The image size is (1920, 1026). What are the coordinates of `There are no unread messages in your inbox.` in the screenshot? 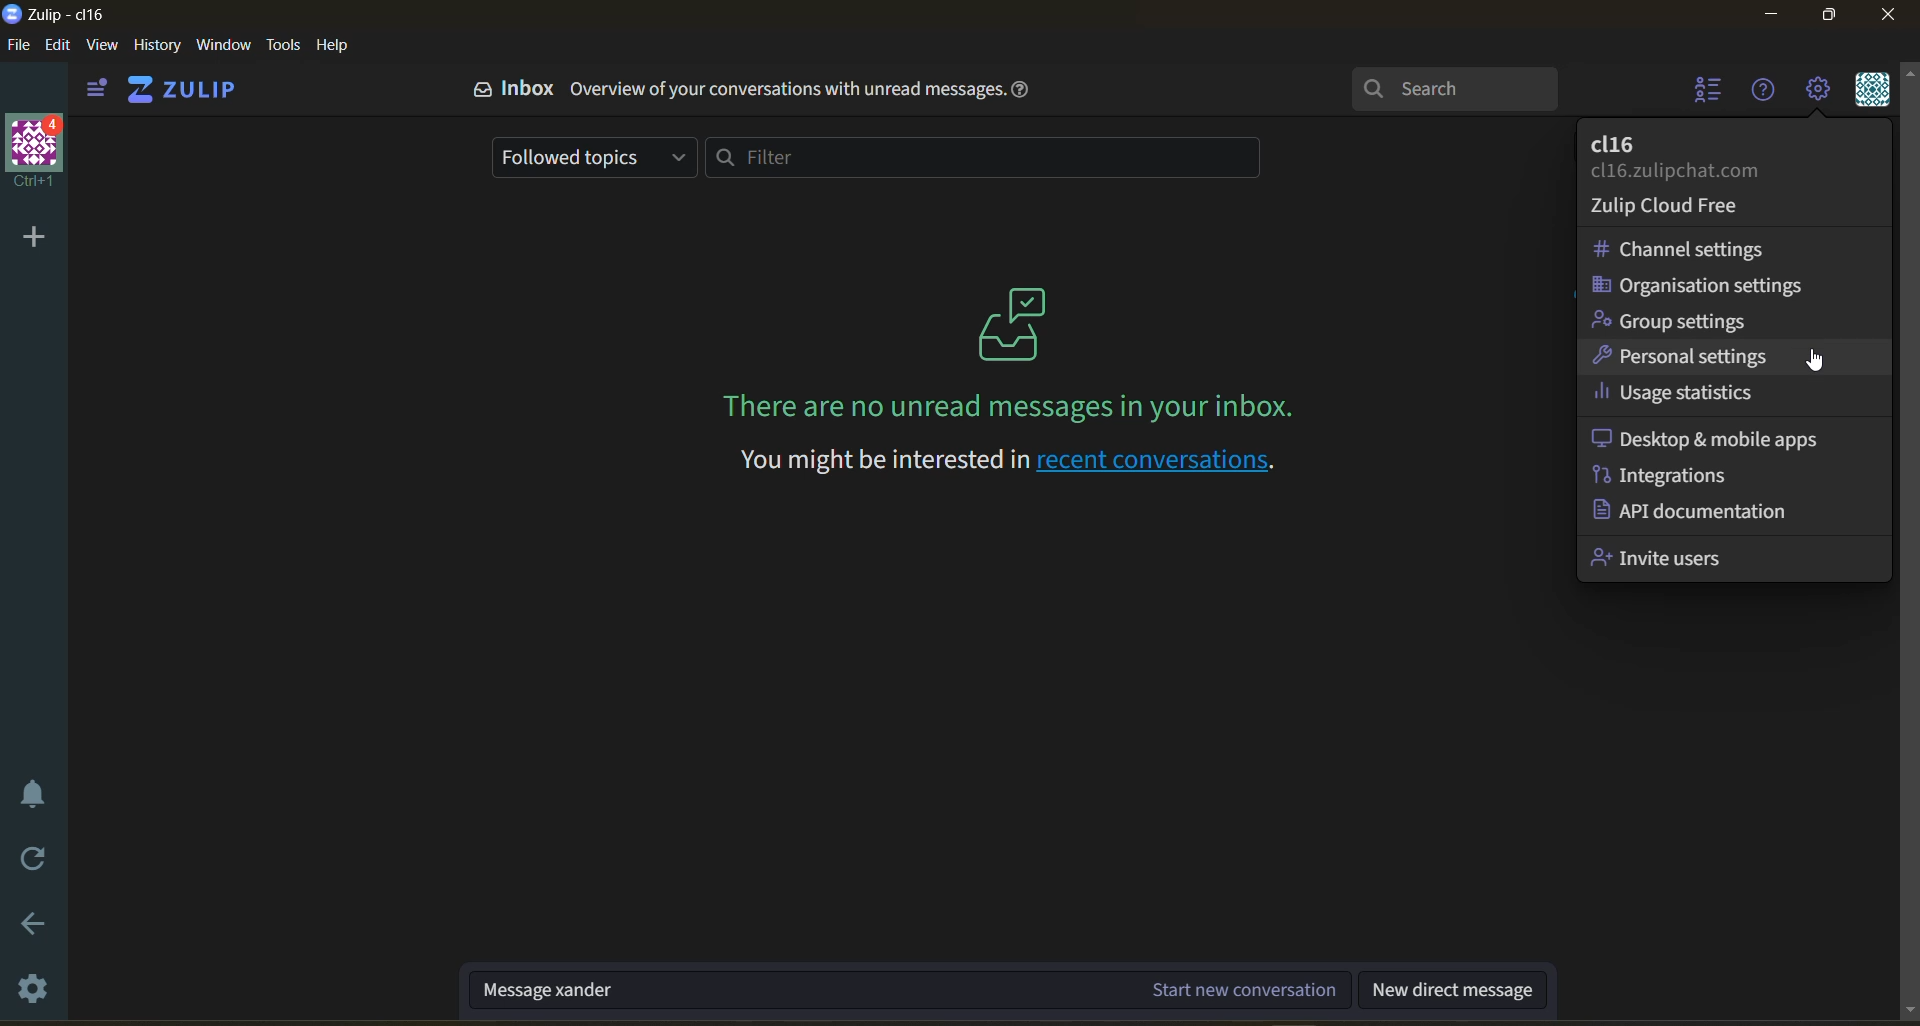 It's located at (999, 407).